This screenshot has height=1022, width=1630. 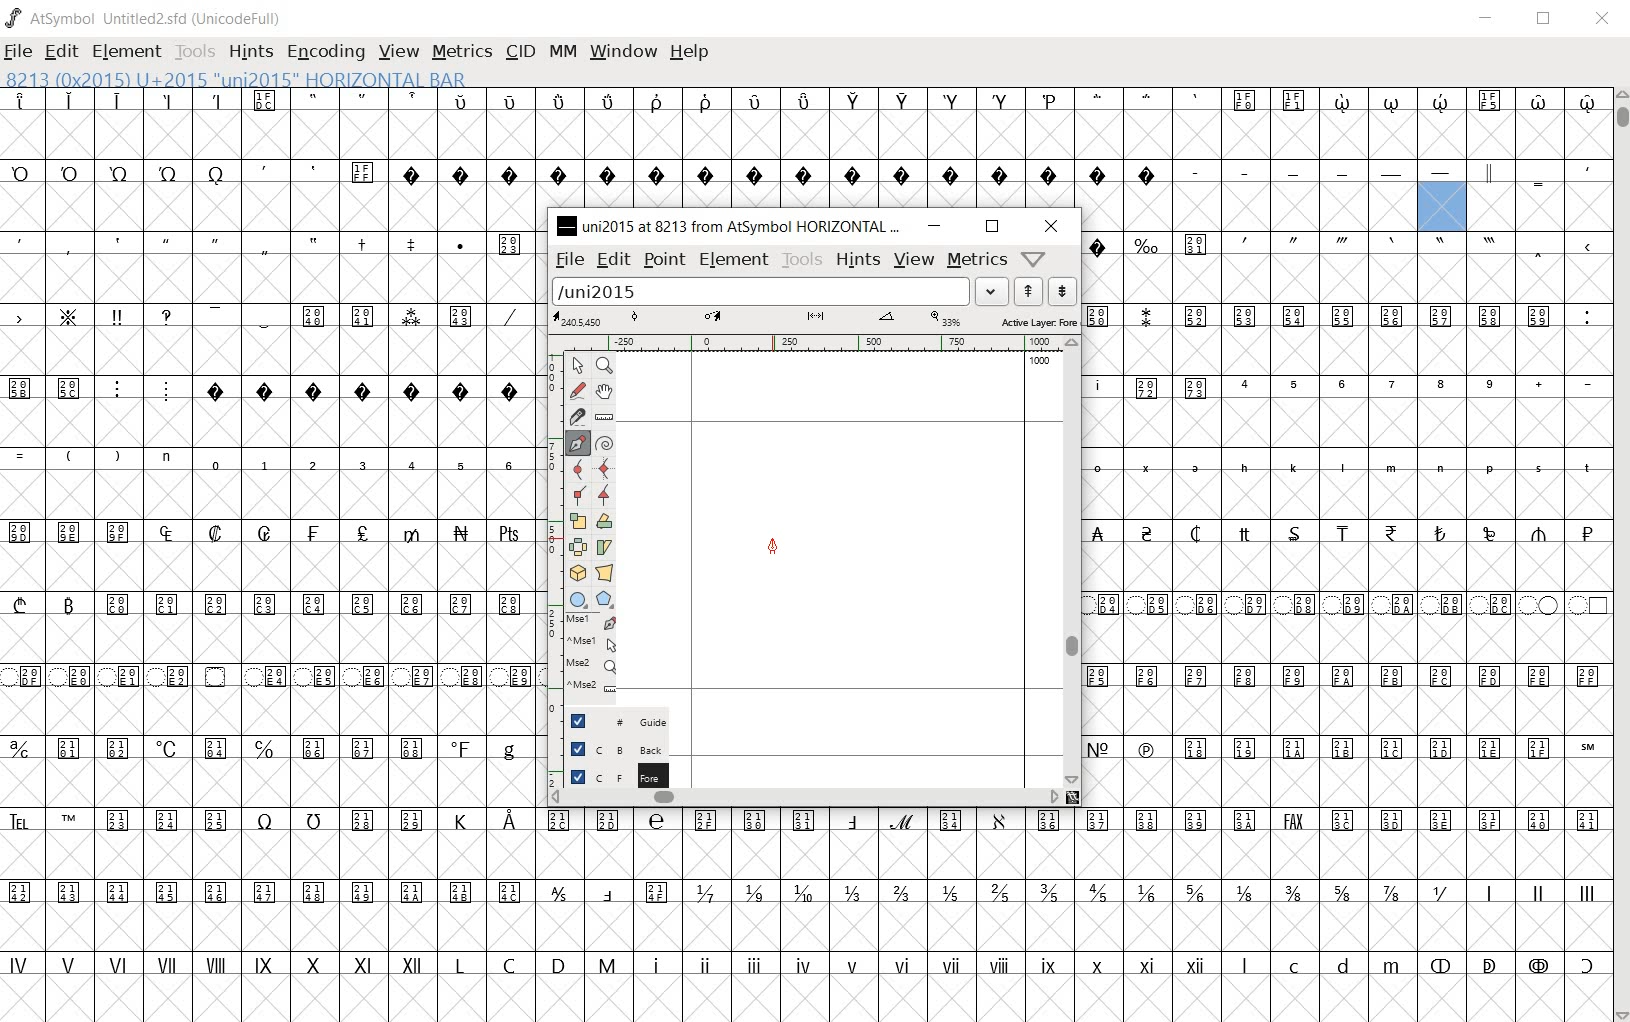 What do you see at coordinates (1622, 554) in the screenshot?
I see `SCROLLBAR` at bounding box center [1622, 554].